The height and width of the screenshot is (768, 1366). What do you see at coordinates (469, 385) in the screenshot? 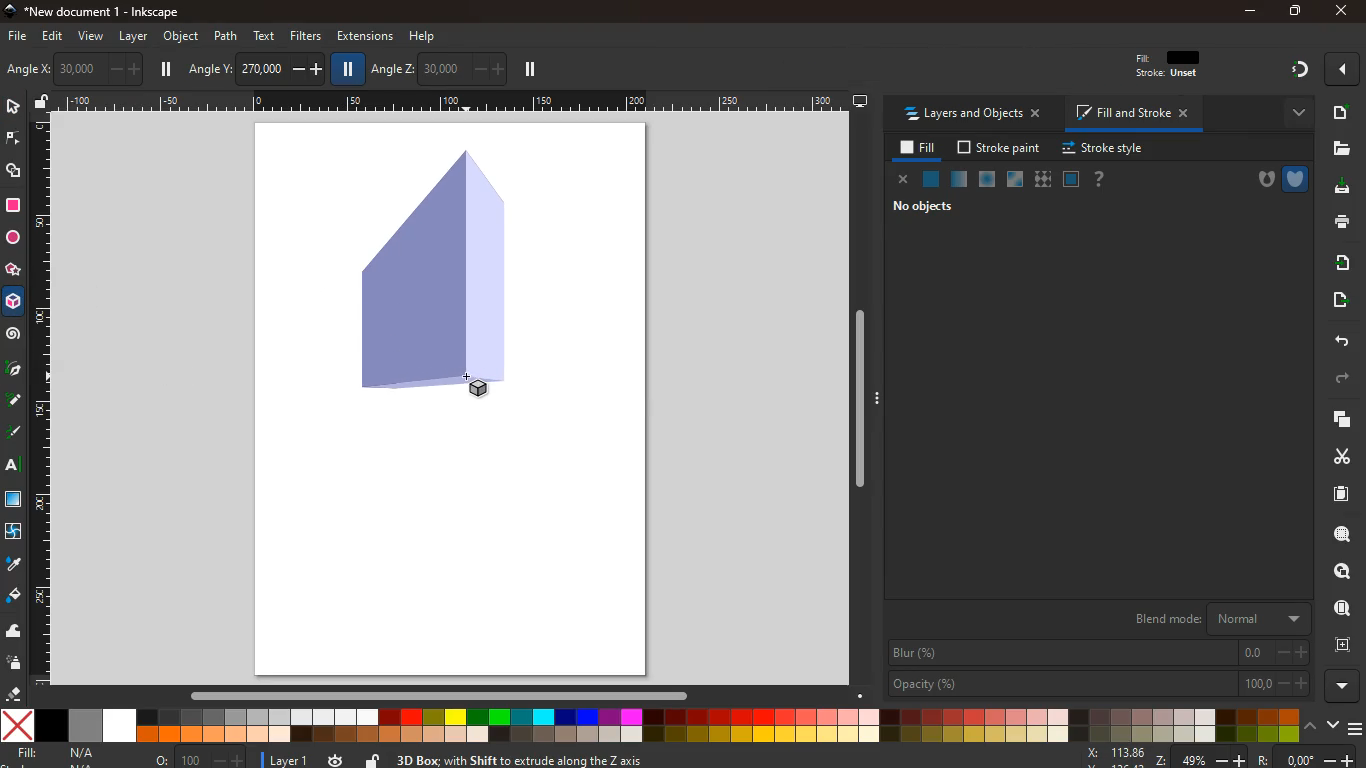
I see `cursor` at bounding box center [469, 385].